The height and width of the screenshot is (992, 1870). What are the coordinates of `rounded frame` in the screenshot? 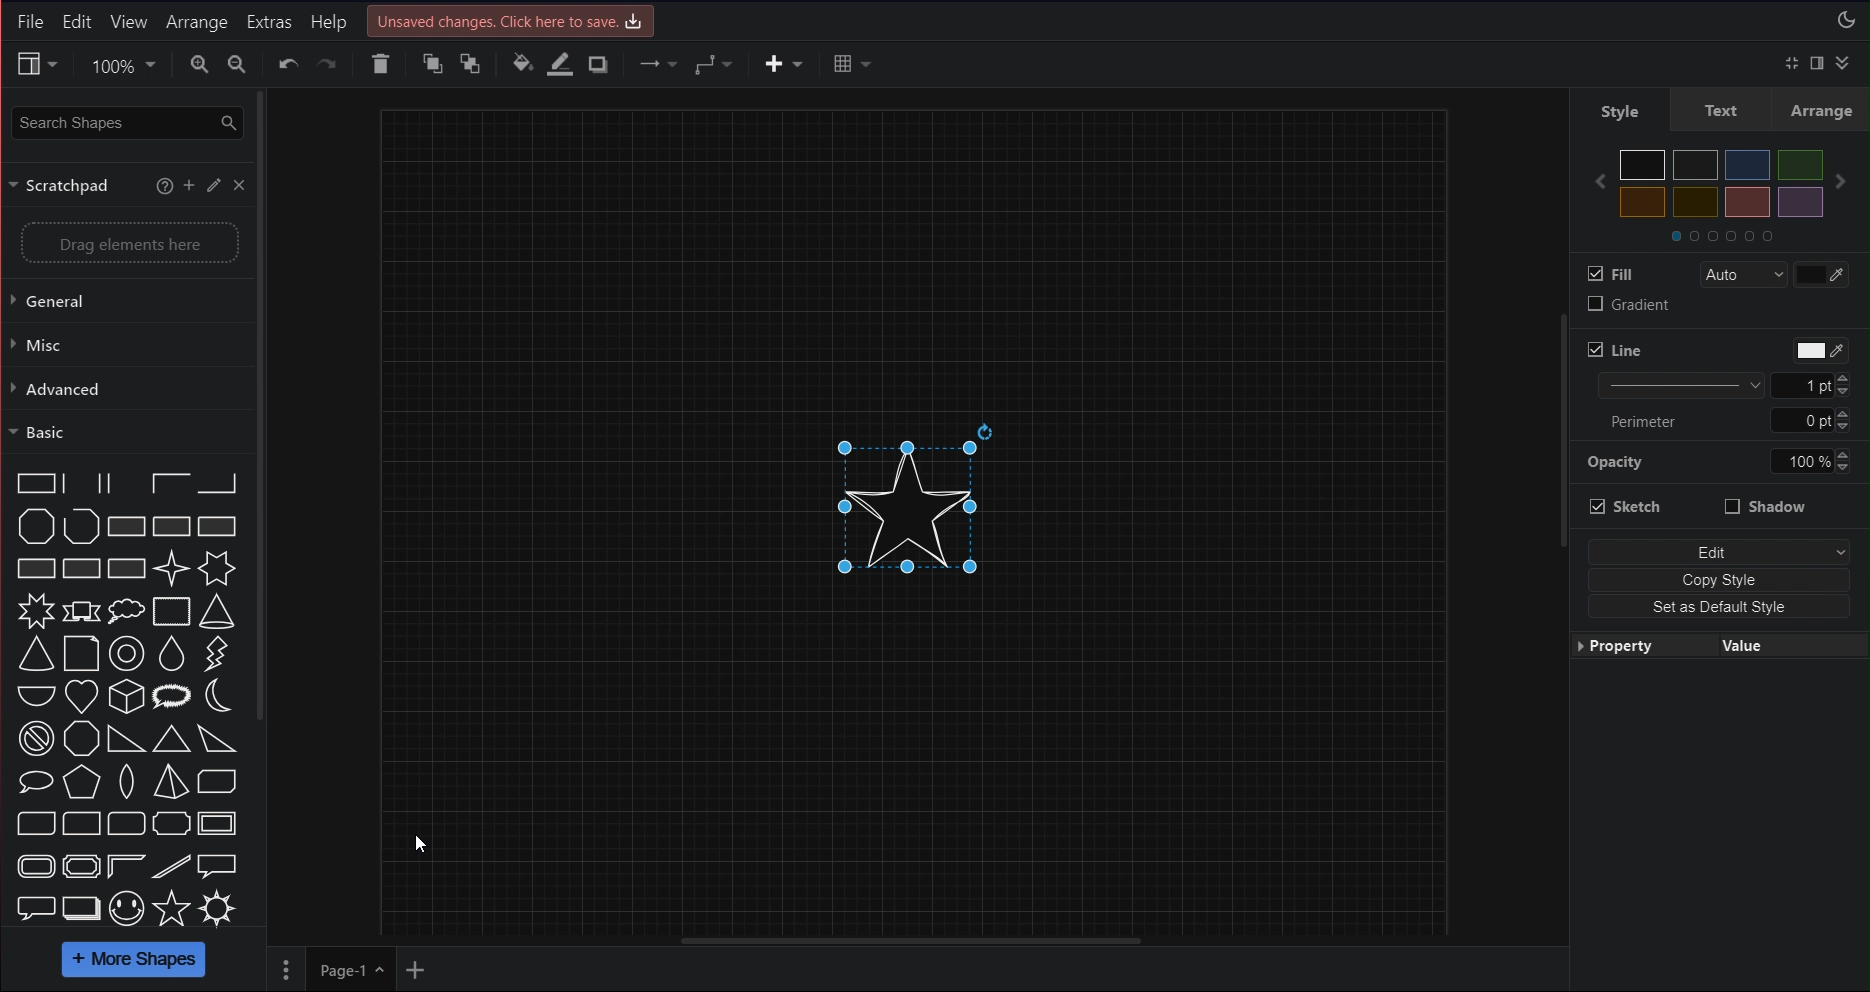 It's located at (37, 866).